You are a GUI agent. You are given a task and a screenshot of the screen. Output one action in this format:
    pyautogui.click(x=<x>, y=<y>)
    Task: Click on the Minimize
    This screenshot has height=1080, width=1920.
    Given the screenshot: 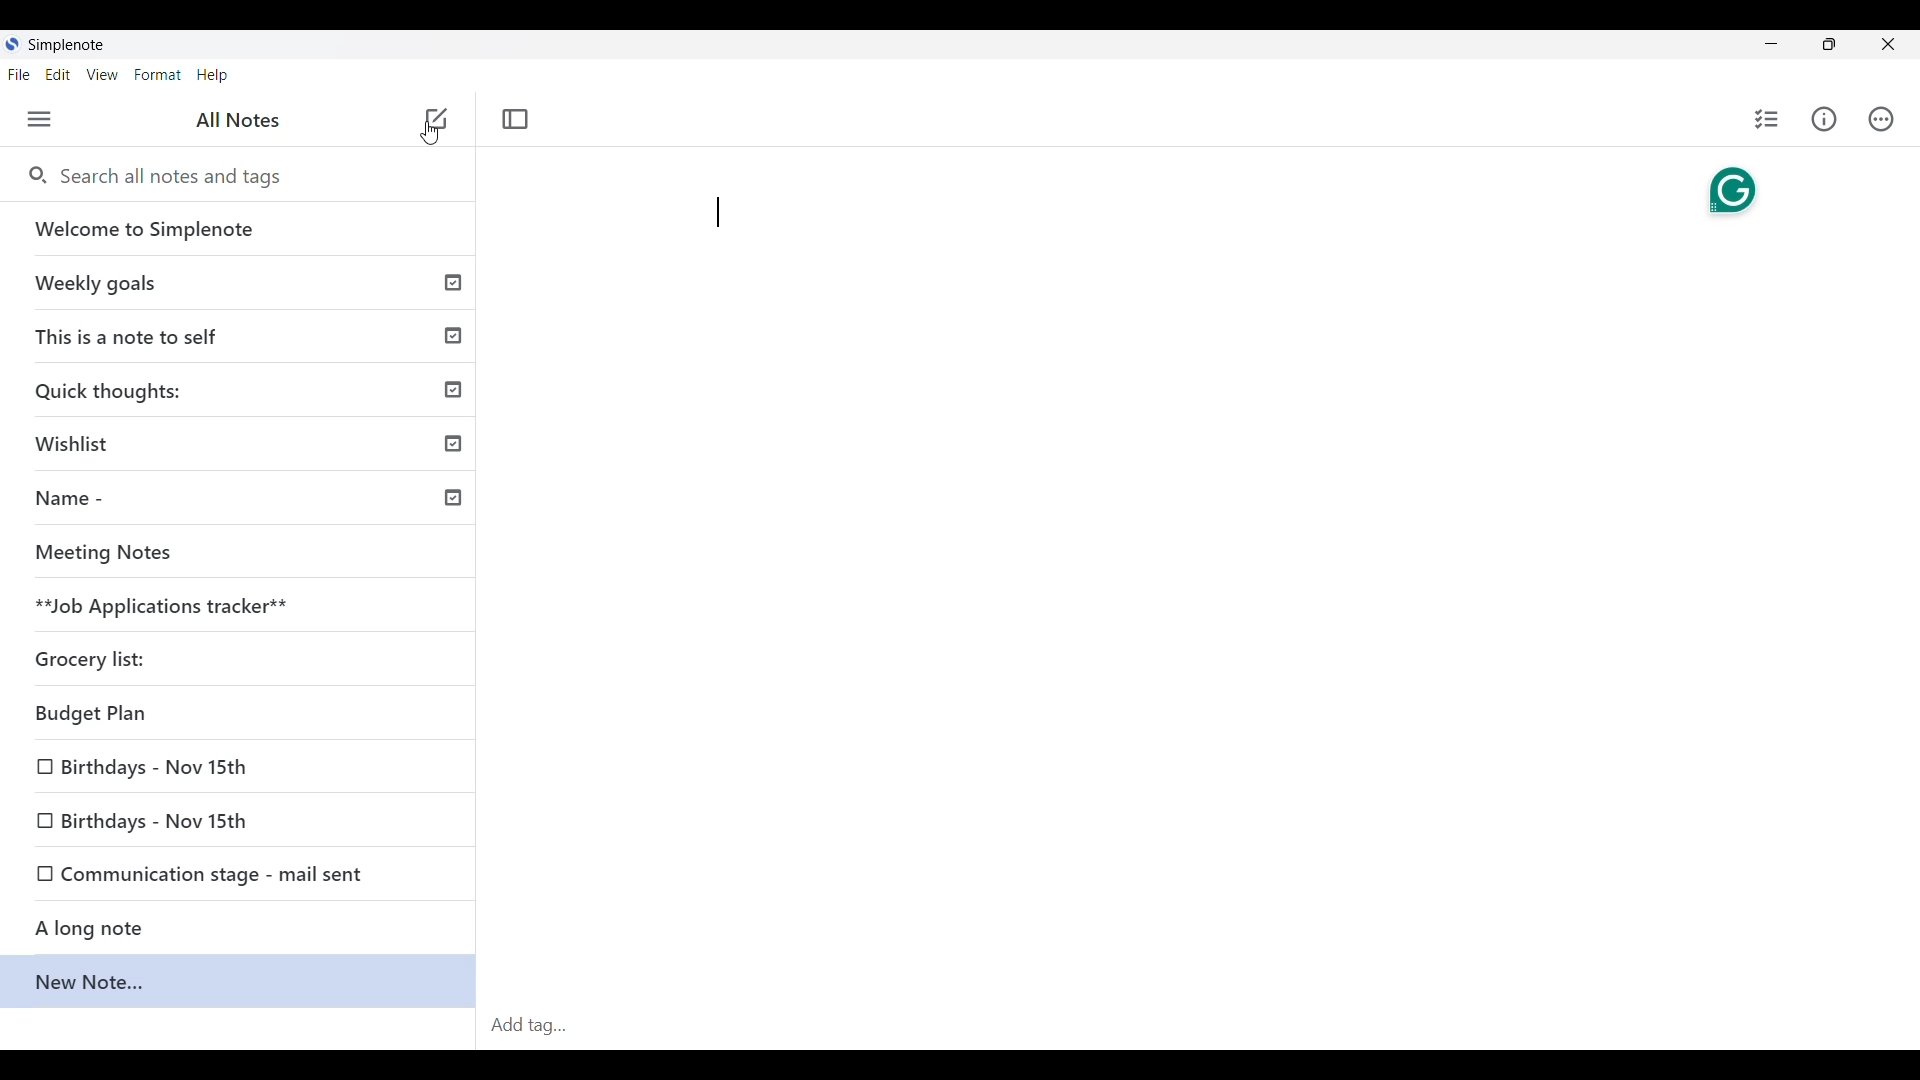 What is the action you would take?
    pyautogui.click(x=1772, y=43)
    